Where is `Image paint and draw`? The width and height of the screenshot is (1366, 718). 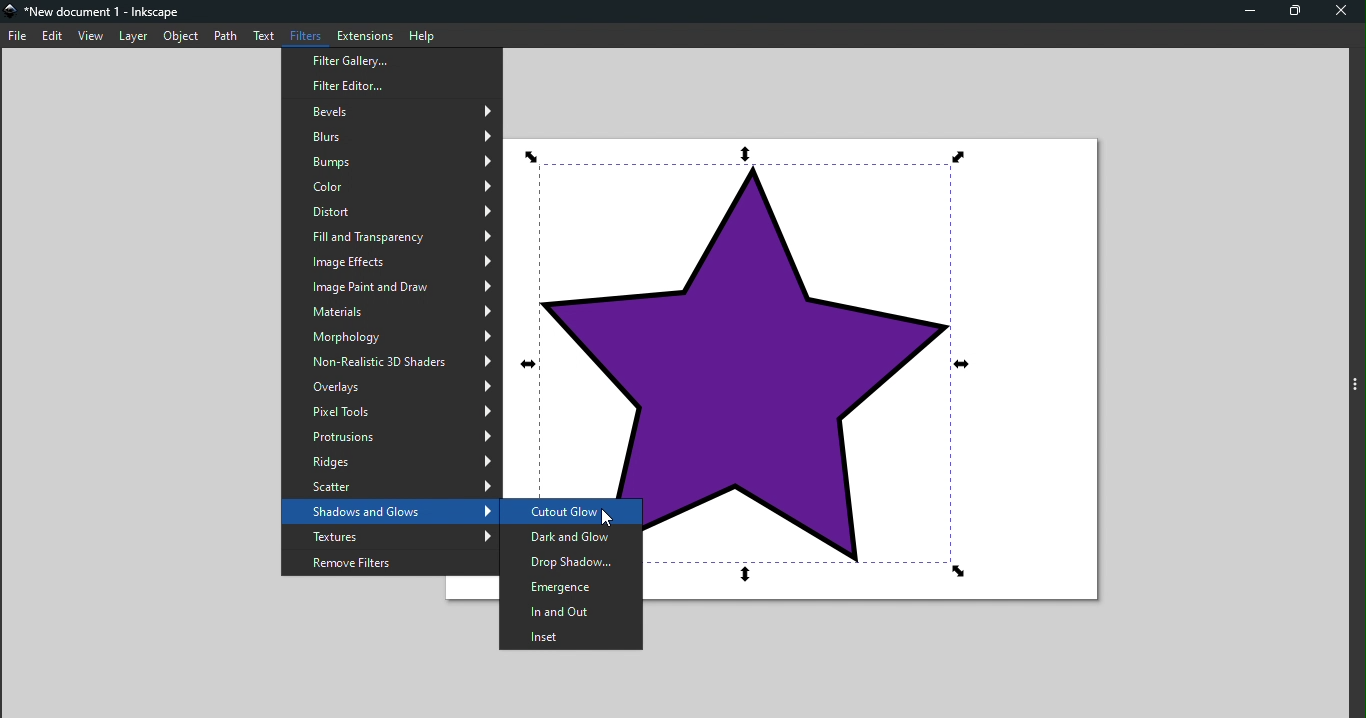
Image paint and draw is located at coordinates (393, 289).